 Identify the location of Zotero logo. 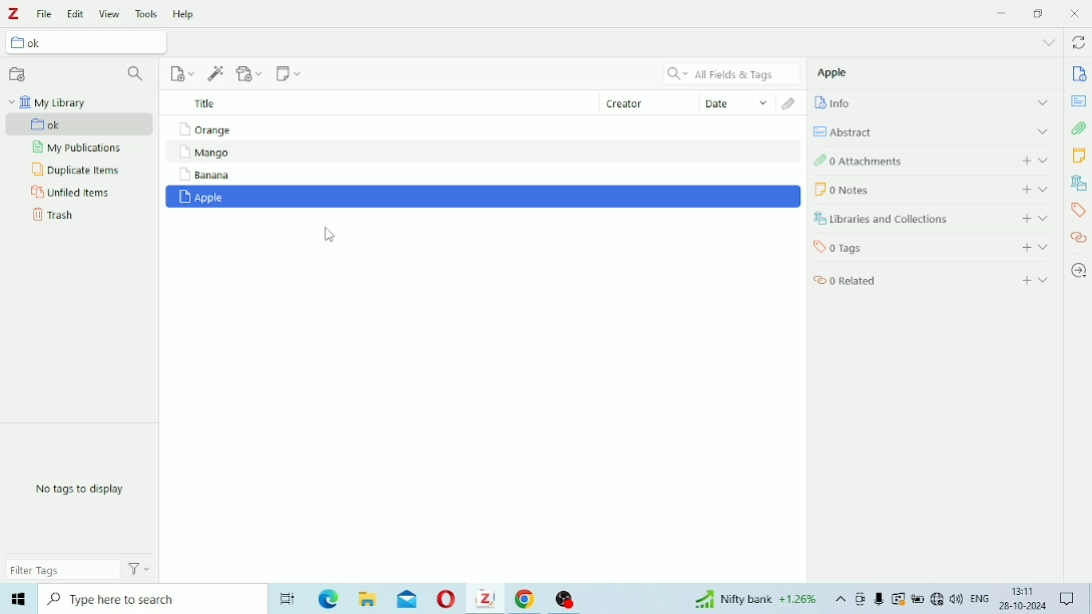
(17, 13).